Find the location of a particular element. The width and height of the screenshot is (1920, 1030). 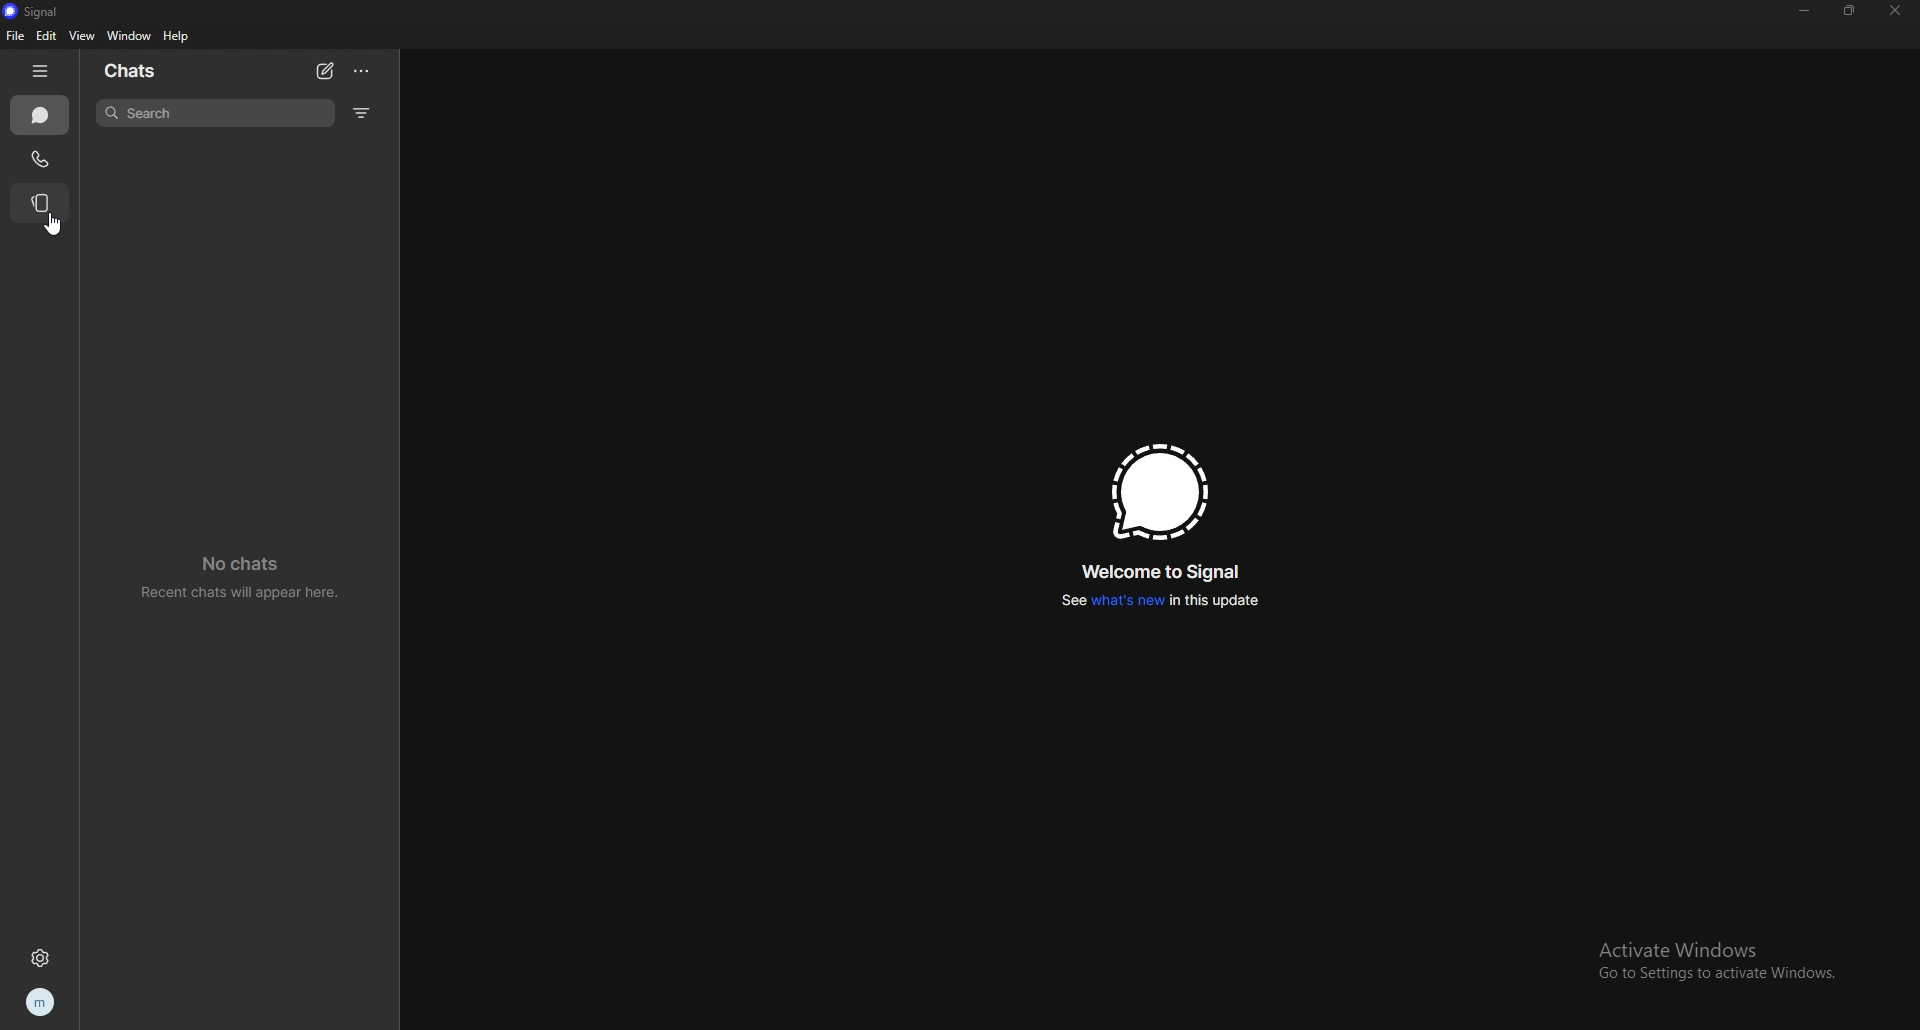

filter is located at coordinates (364, 113).